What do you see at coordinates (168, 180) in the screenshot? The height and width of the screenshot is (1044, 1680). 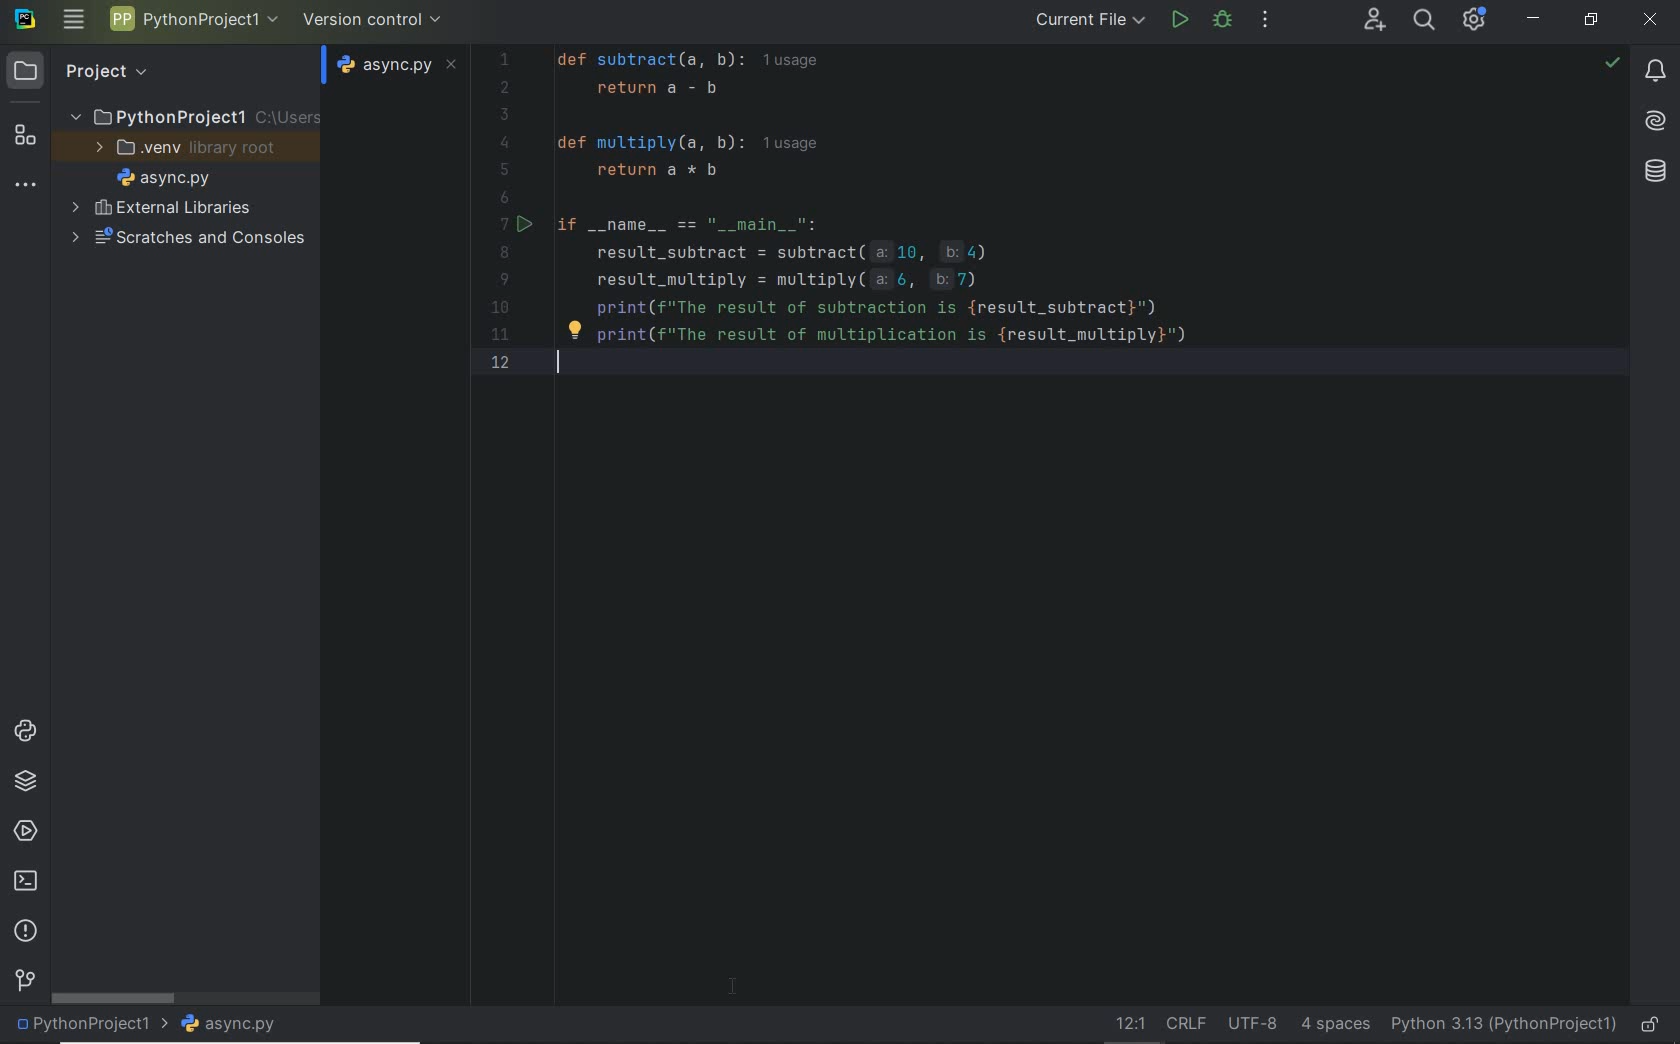 I see `file name` at bounding box center [168, 180].